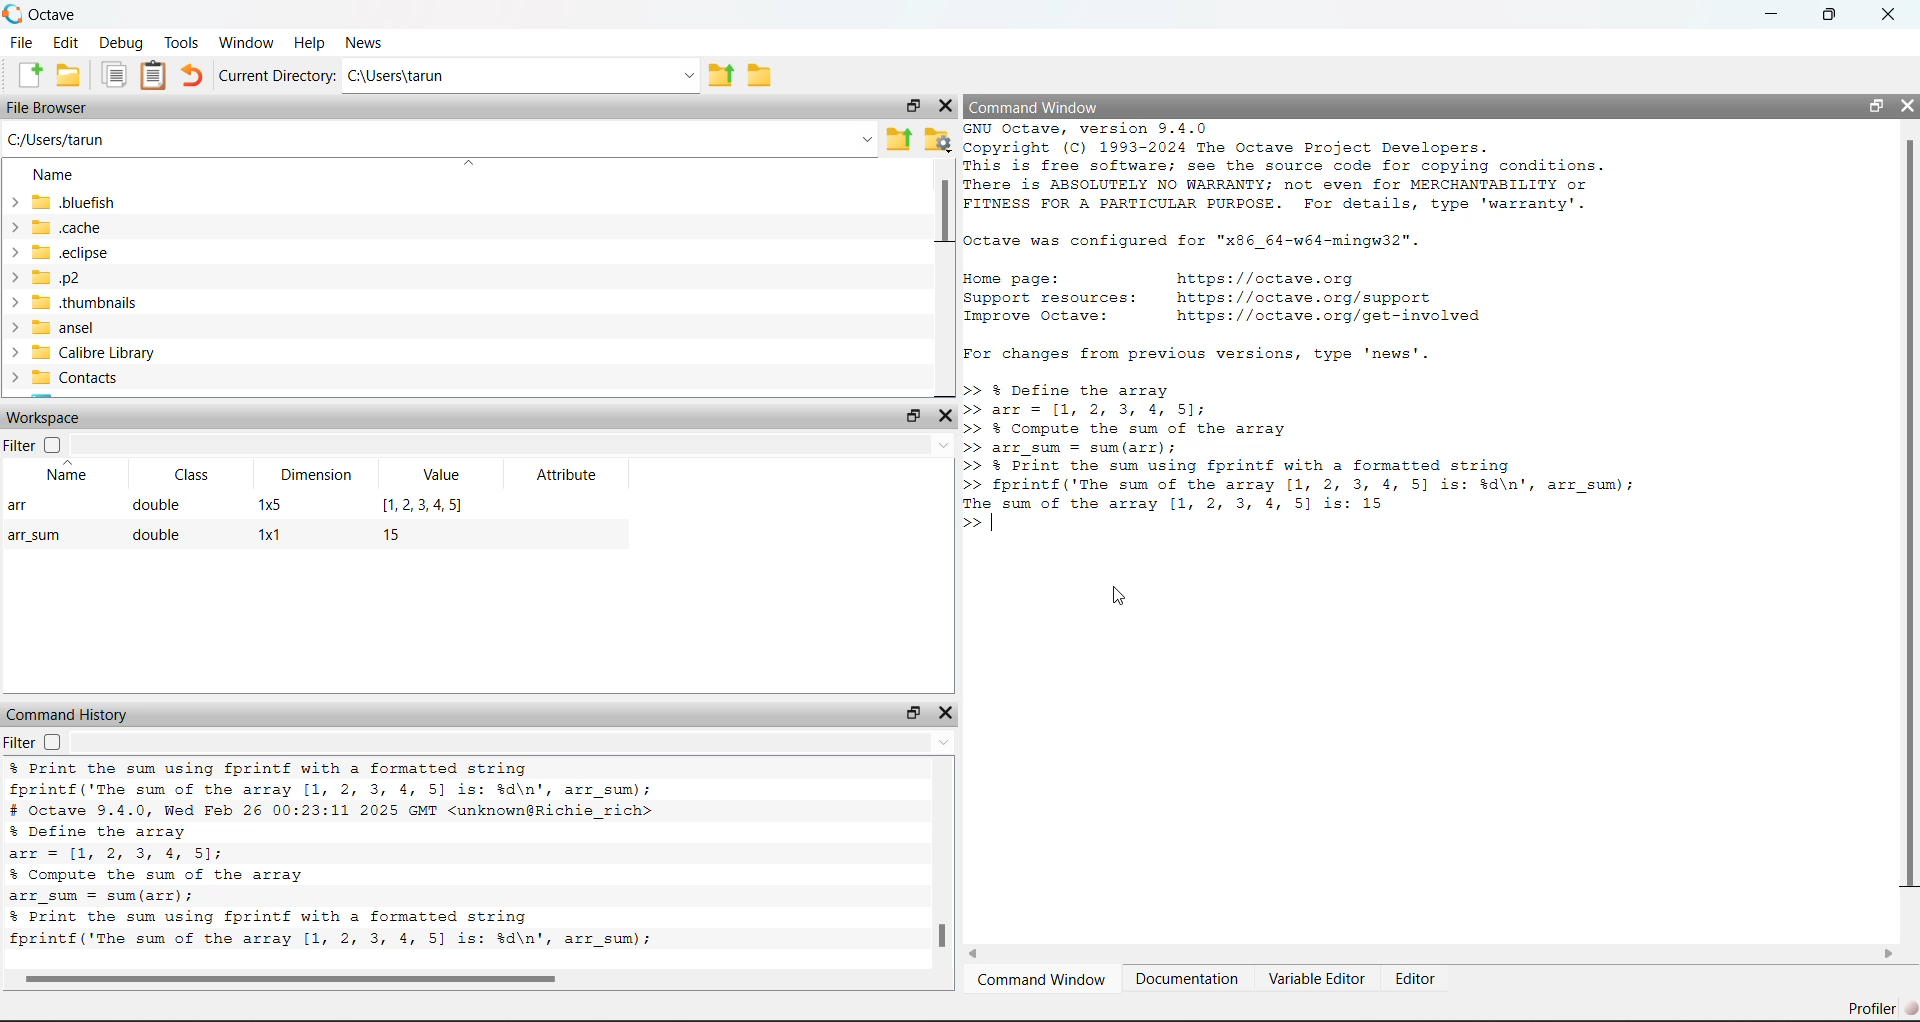 The width and height of the screenshot is (1920, 1022). I want to click on p2, so click(63, 279).